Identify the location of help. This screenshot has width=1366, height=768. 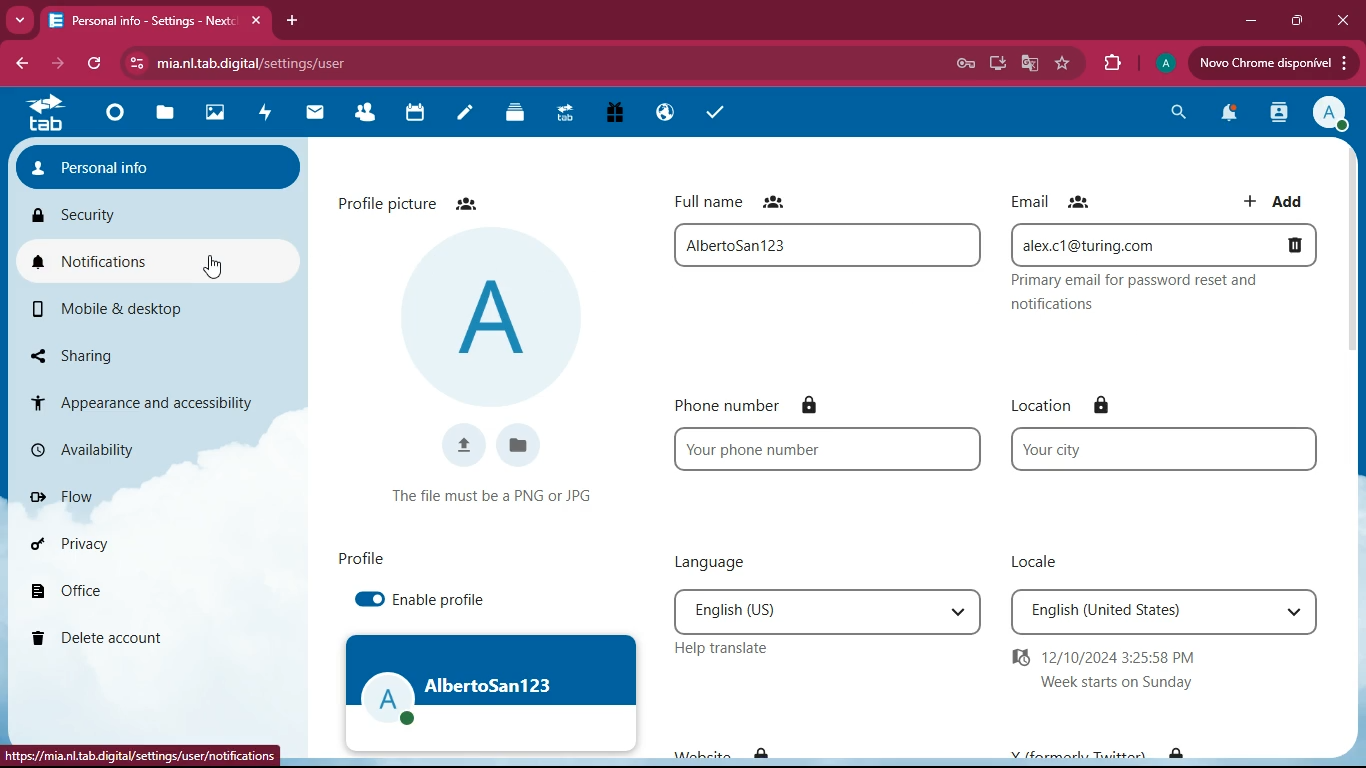
(731, 648).